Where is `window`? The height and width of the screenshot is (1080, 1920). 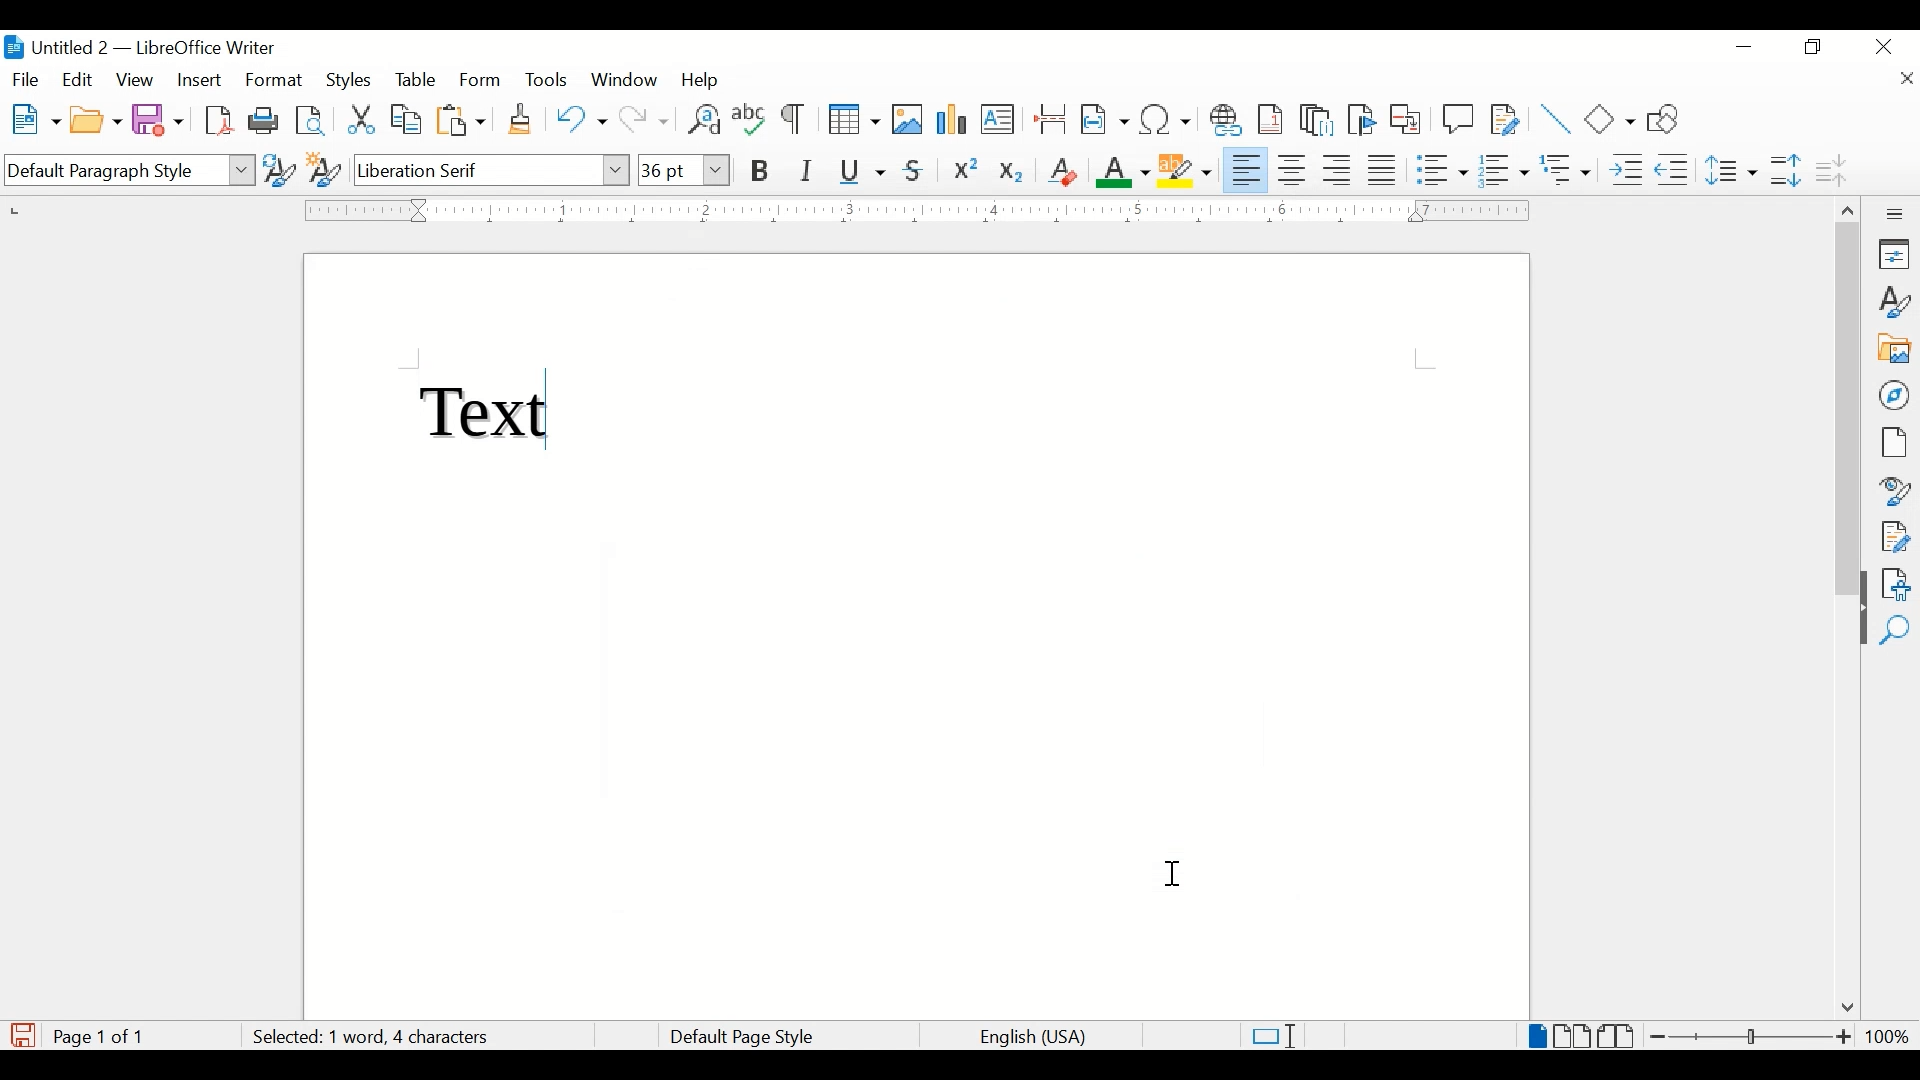 window is located at coordinates (626, 80).